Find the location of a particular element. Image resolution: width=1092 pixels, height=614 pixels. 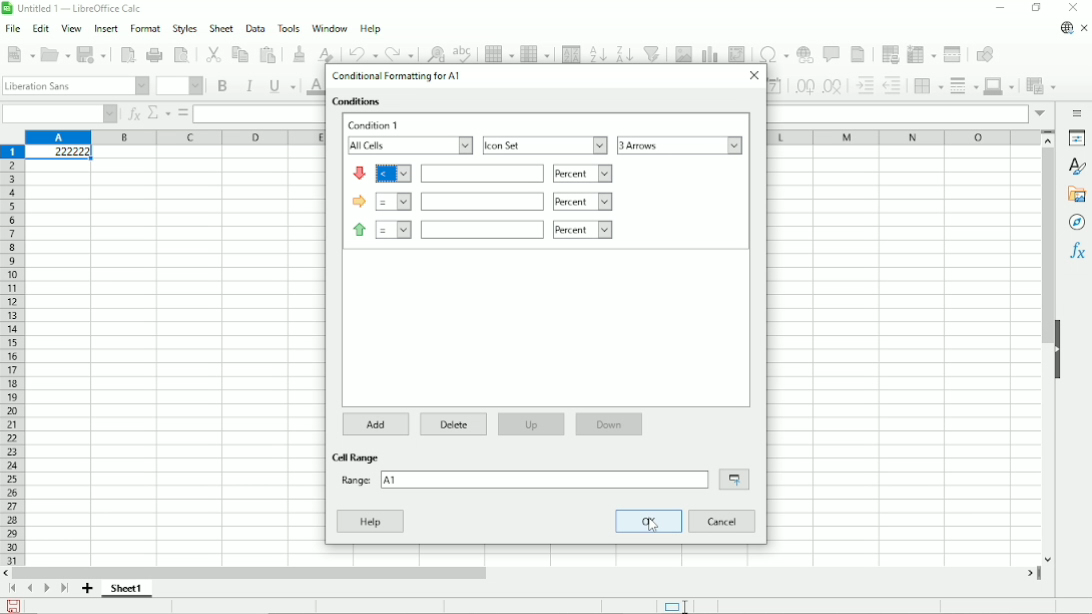

Cut is located at coordinates (212, 53).